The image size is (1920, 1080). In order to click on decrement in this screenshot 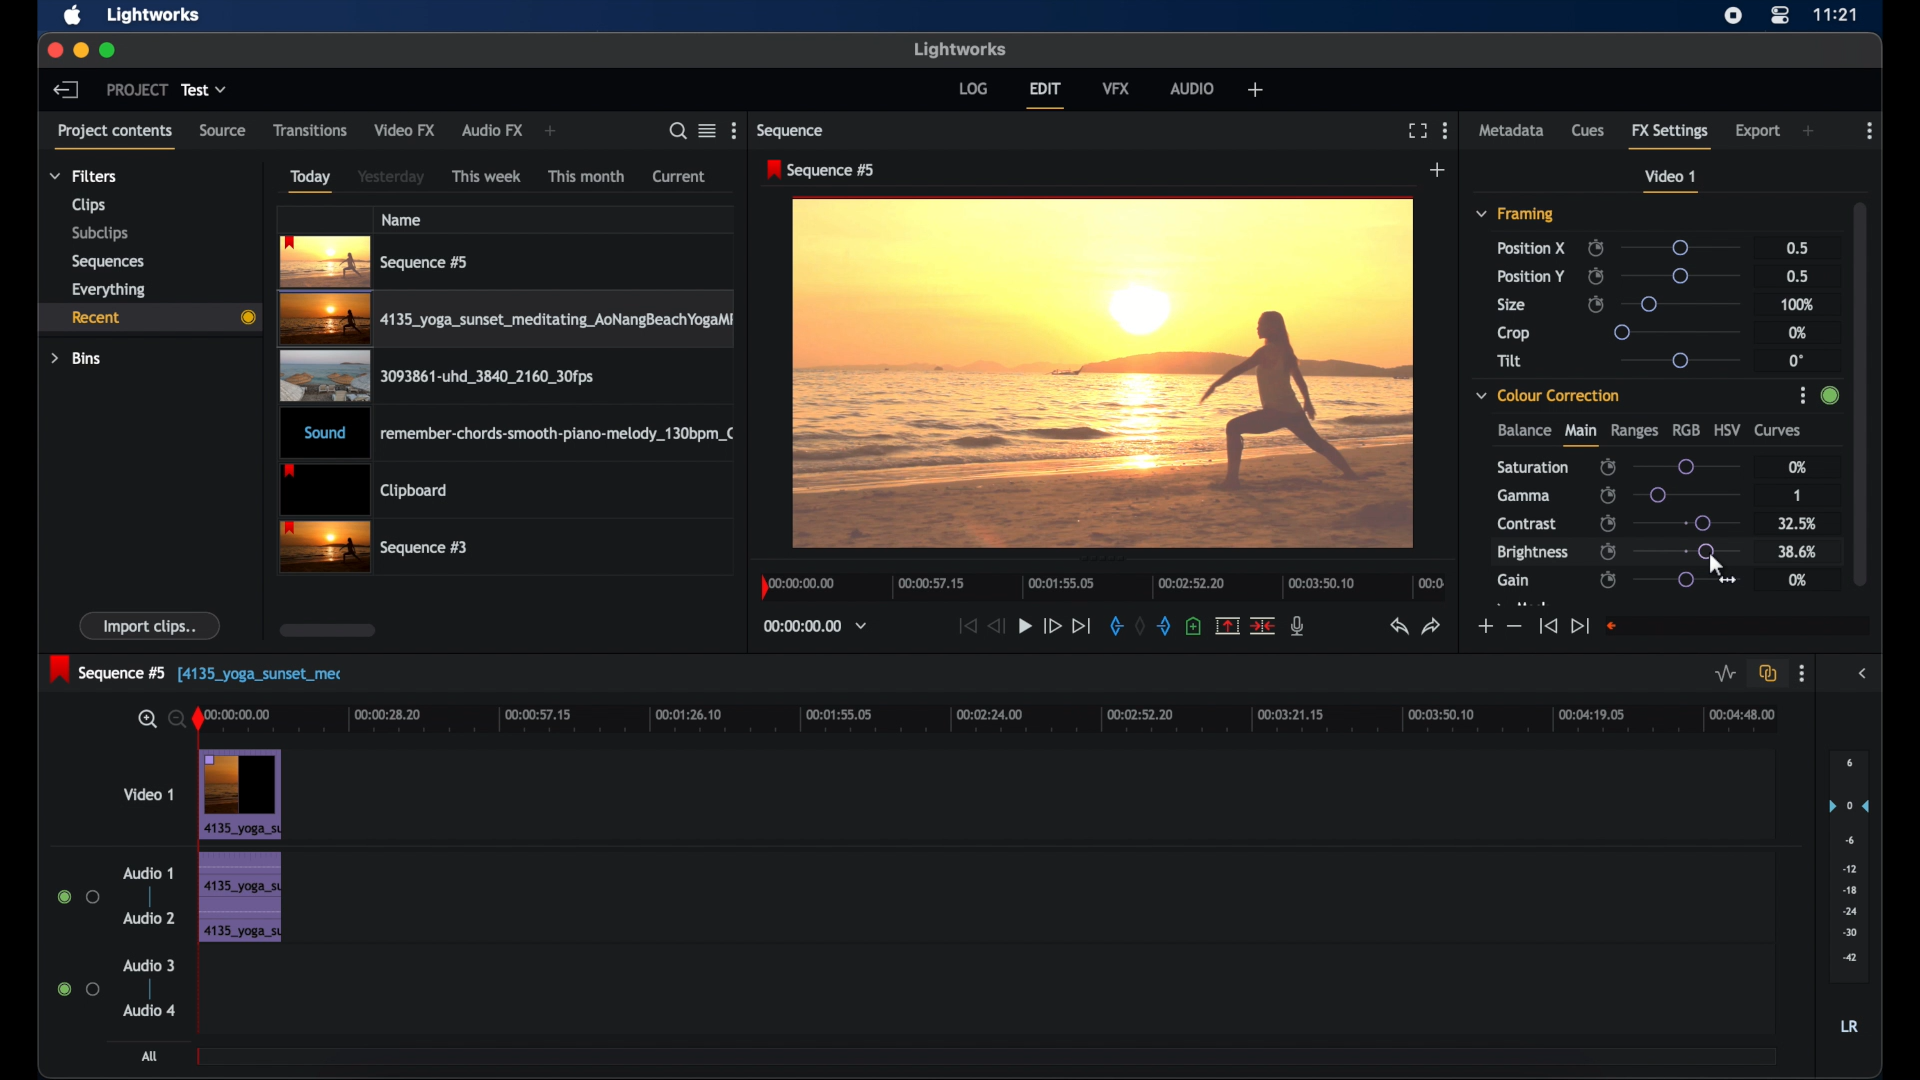, I will do `click(1514, 627)`.